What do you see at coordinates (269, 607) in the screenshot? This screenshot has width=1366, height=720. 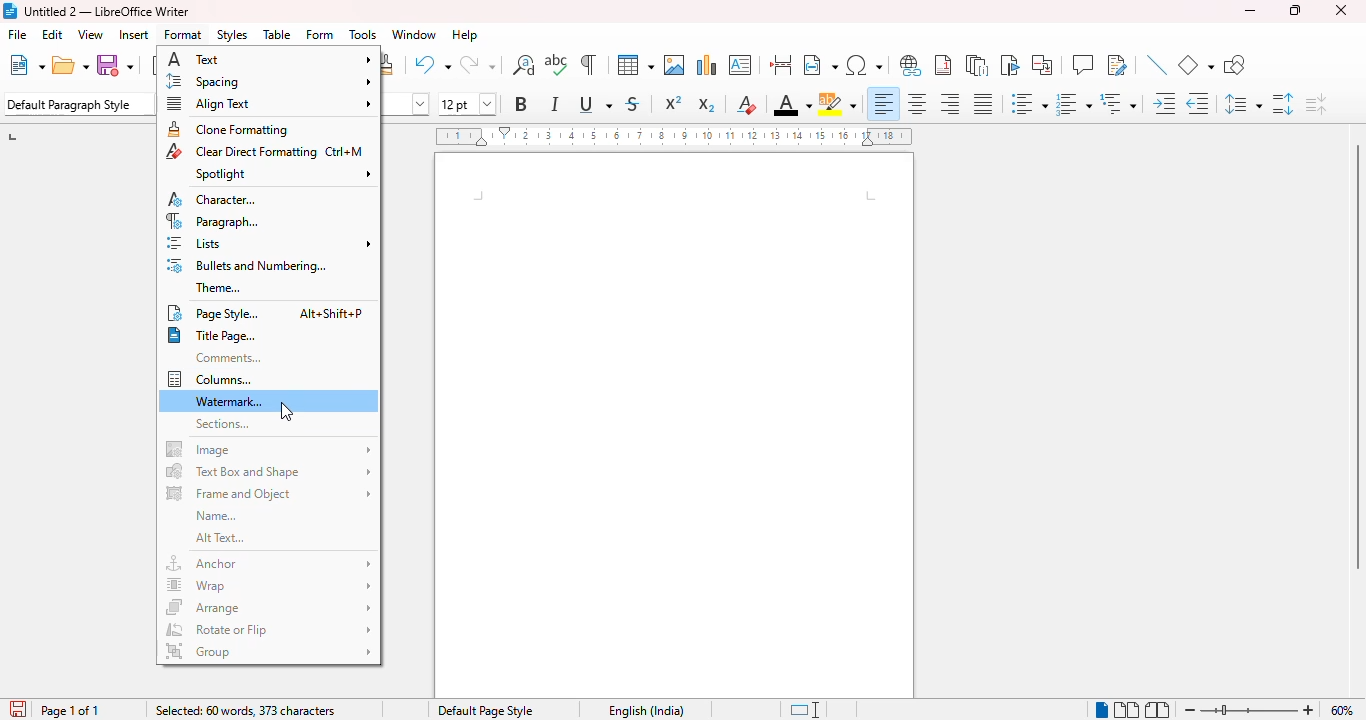 I see `arrange` at bounding box center [269, 607].